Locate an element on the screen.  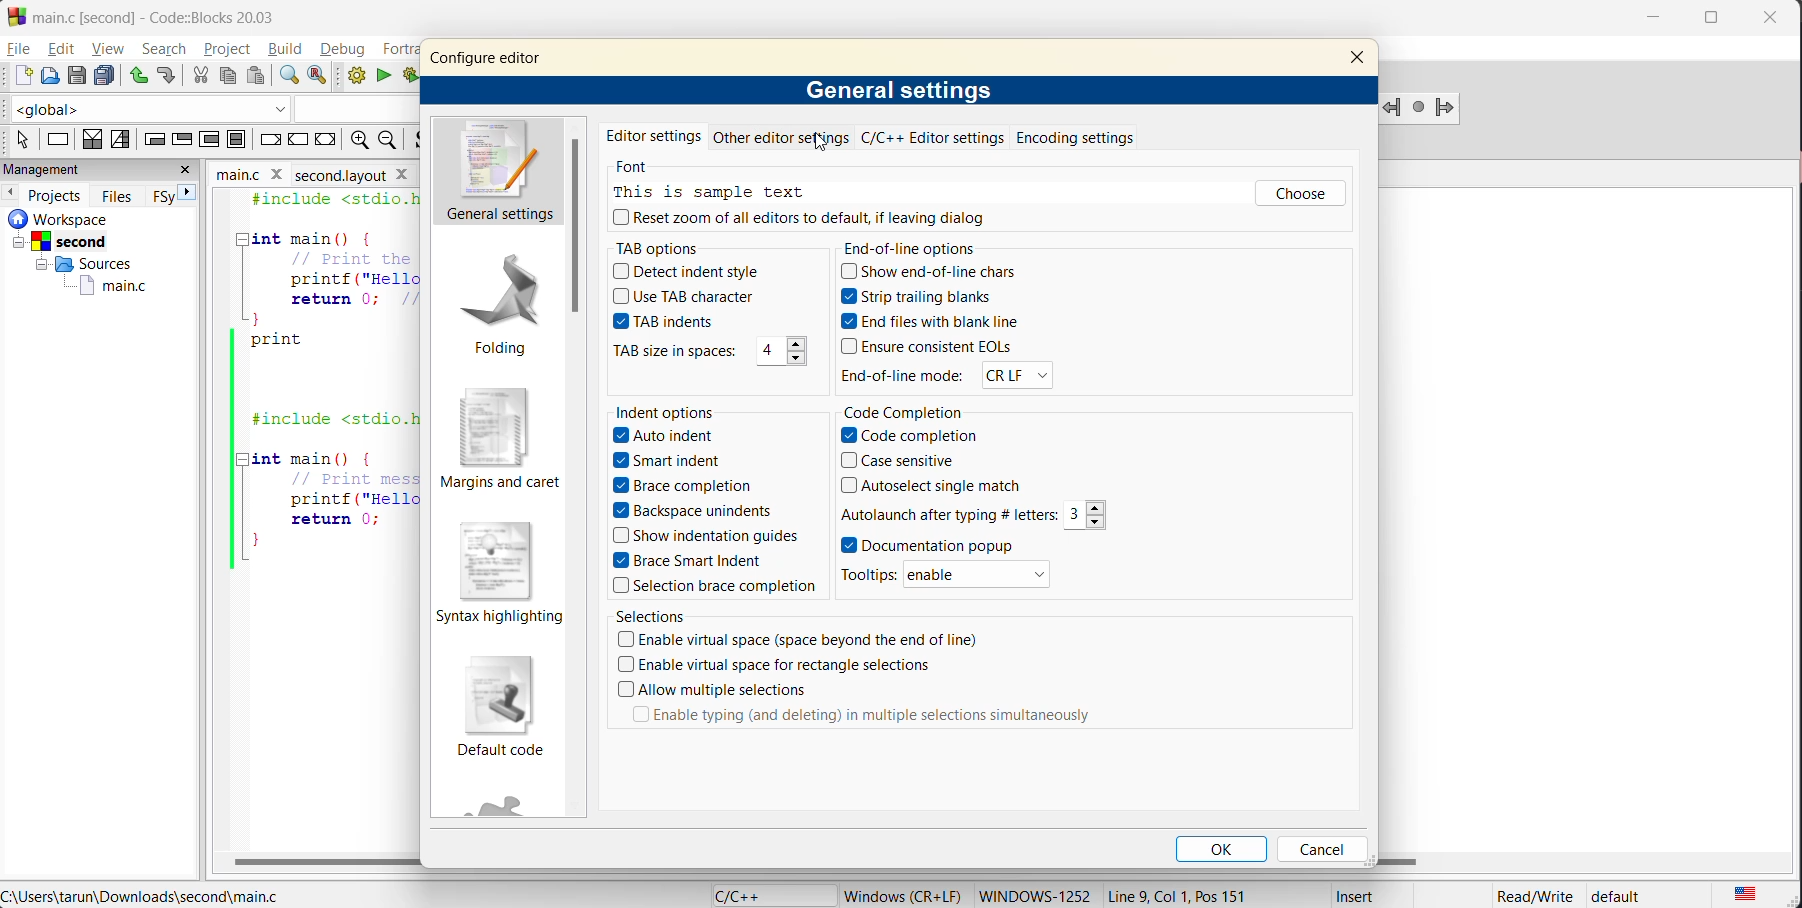
break instruction is located at coordinates (268, 140).